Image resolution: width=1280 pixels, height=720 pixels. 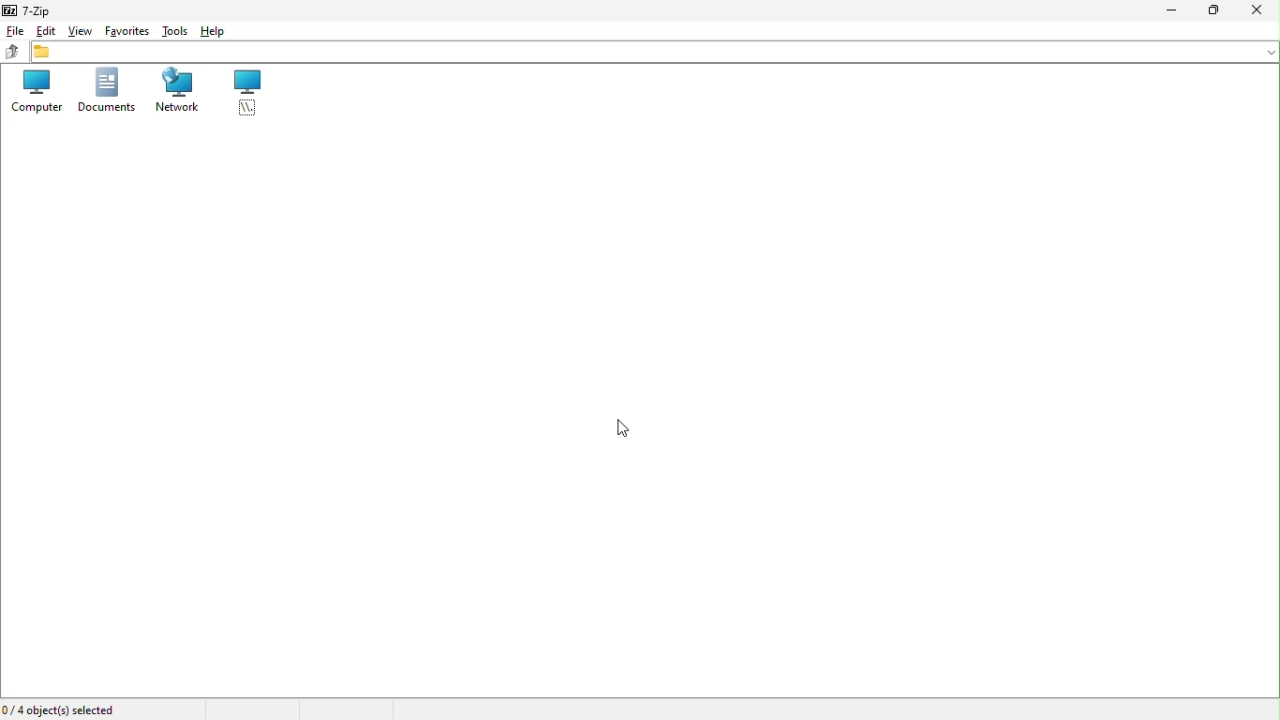 I want to click on Computer, so click(x=30, y=92).